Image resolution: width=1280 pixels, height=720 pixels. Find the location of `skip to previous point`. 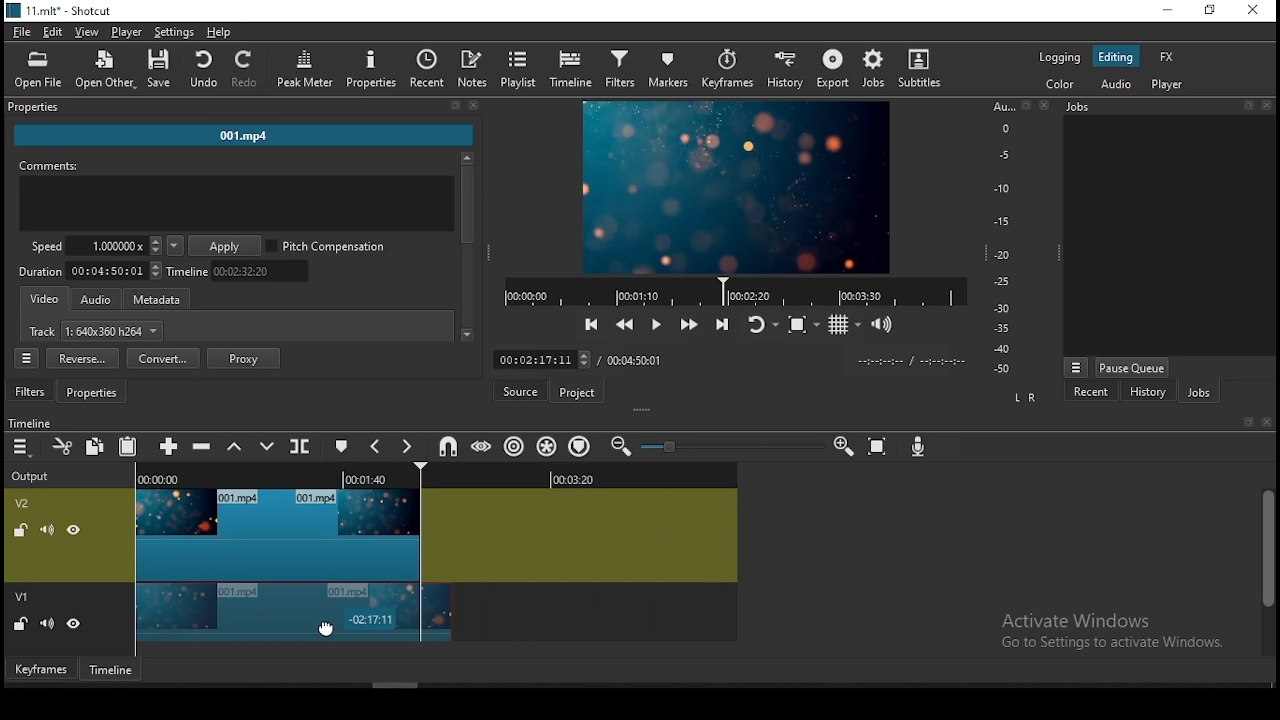

skip to previous point is located at coordinates (591, 322).